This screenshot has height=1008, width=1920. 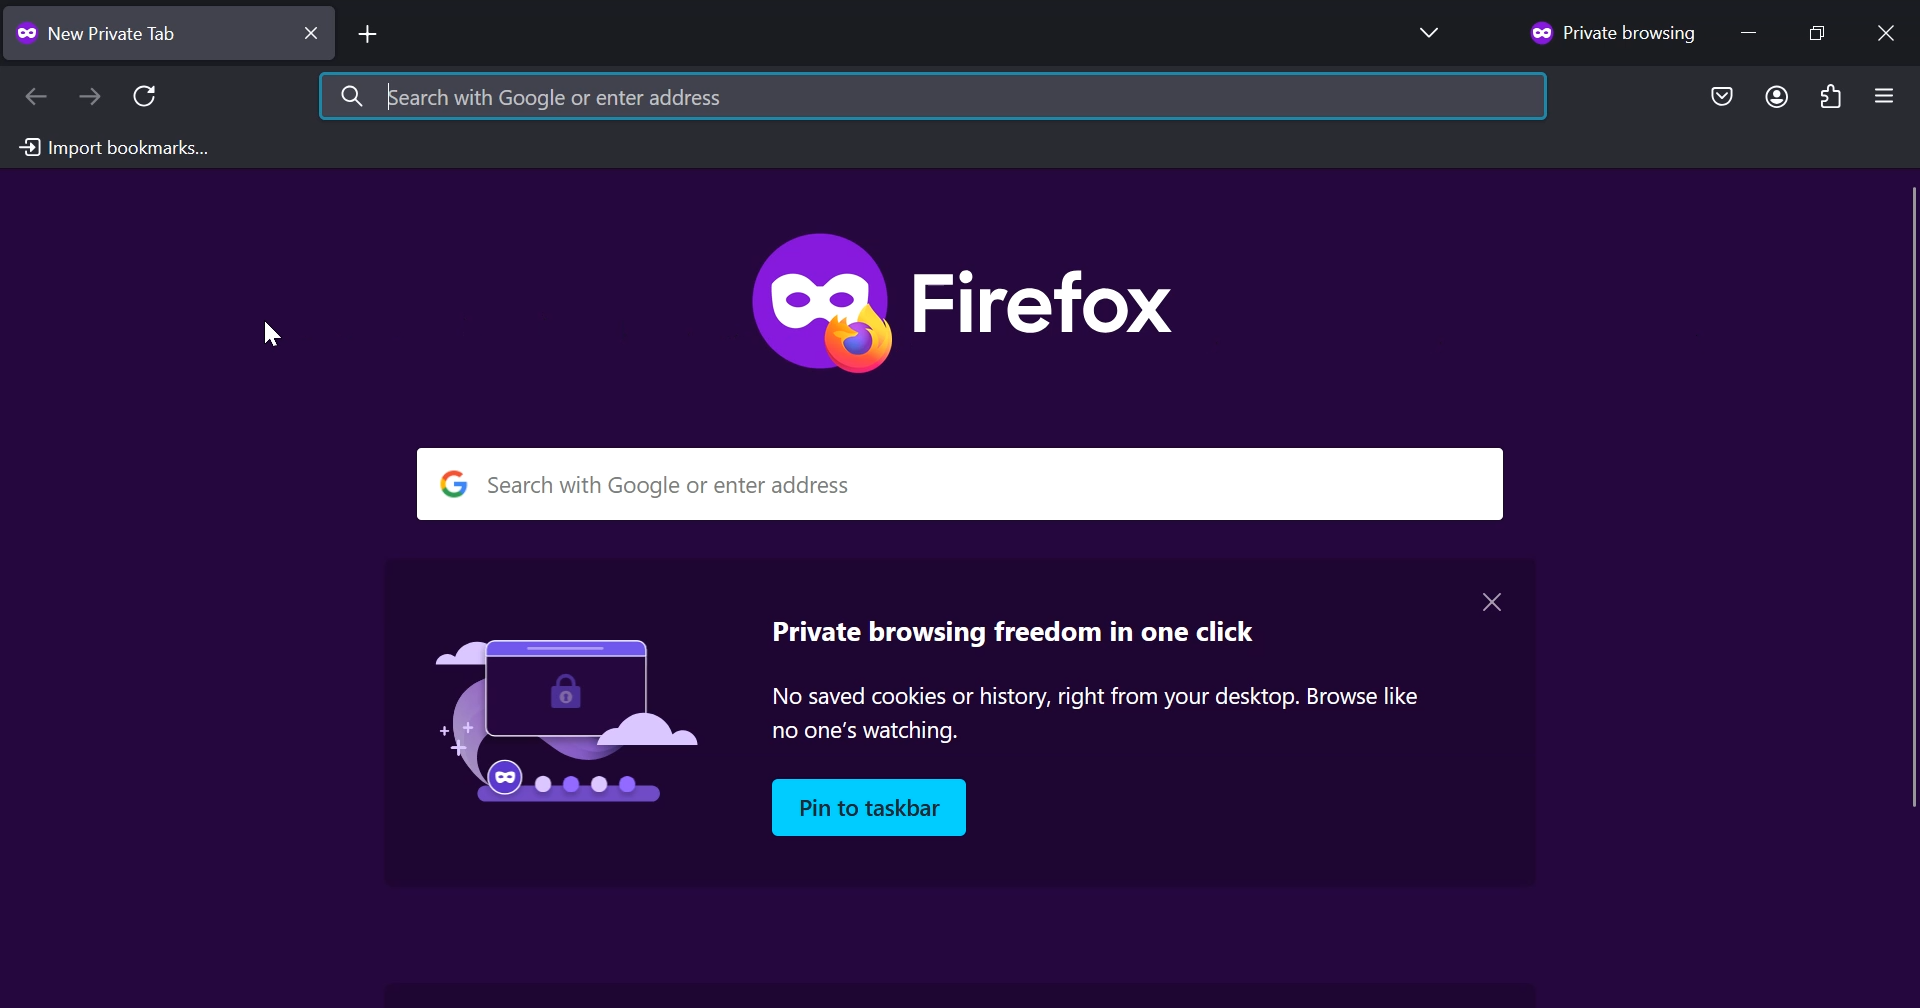 I want to click on Firefox private, so click(x=963, y=305).